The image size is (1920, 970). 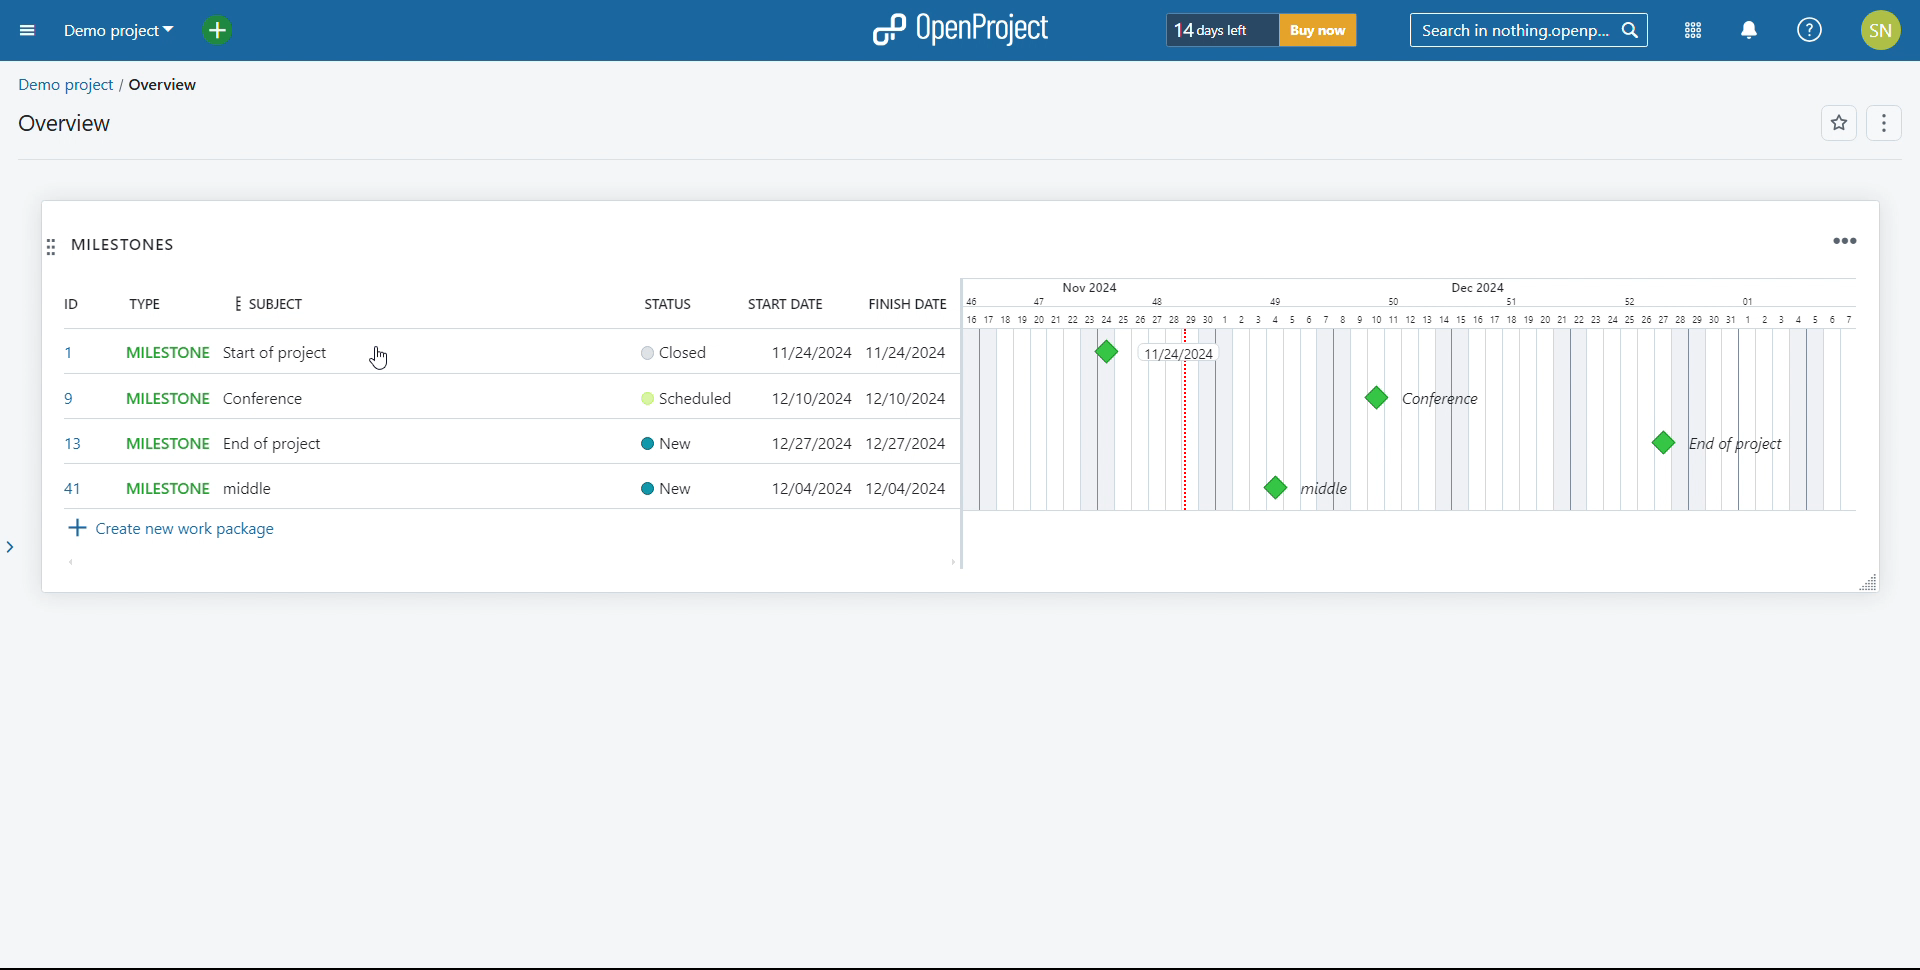 I want to click on widget options, so click(x=1846, y=239).